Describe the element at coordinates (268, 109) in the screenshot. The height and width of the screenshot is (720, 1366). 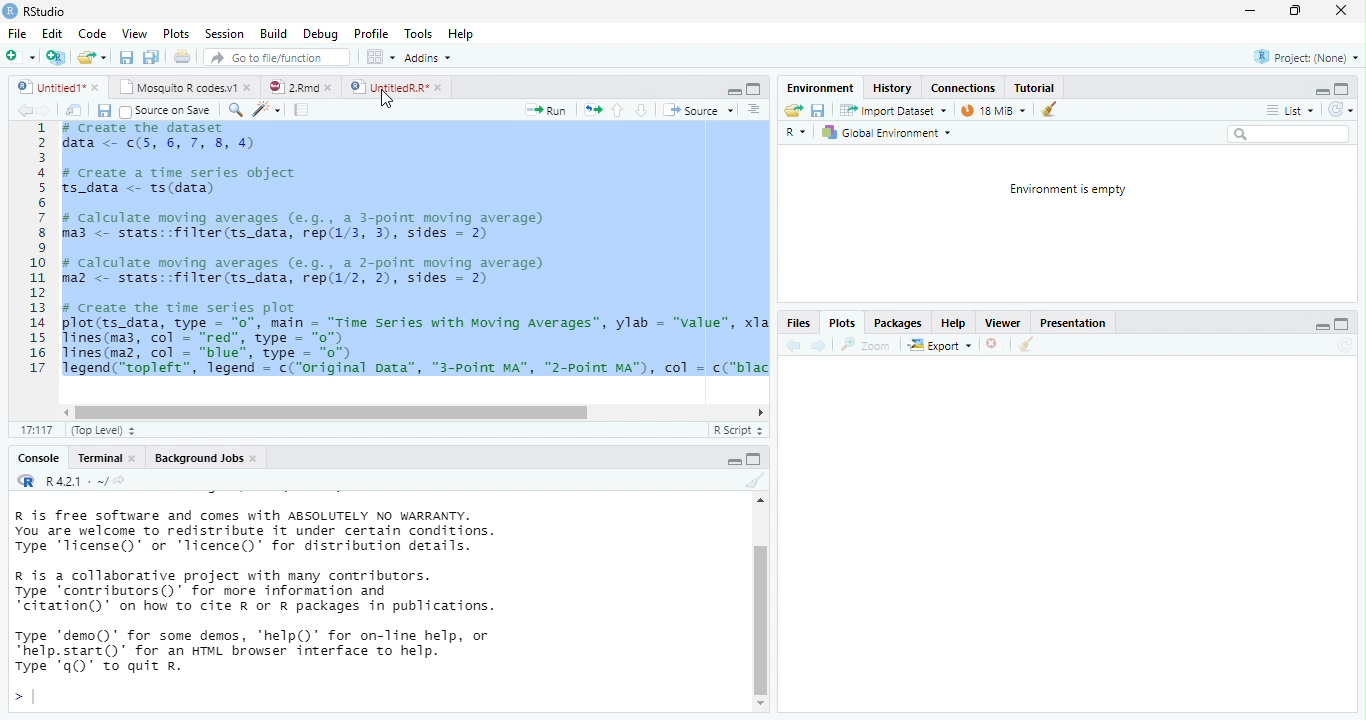
I see `code tool` at that location.